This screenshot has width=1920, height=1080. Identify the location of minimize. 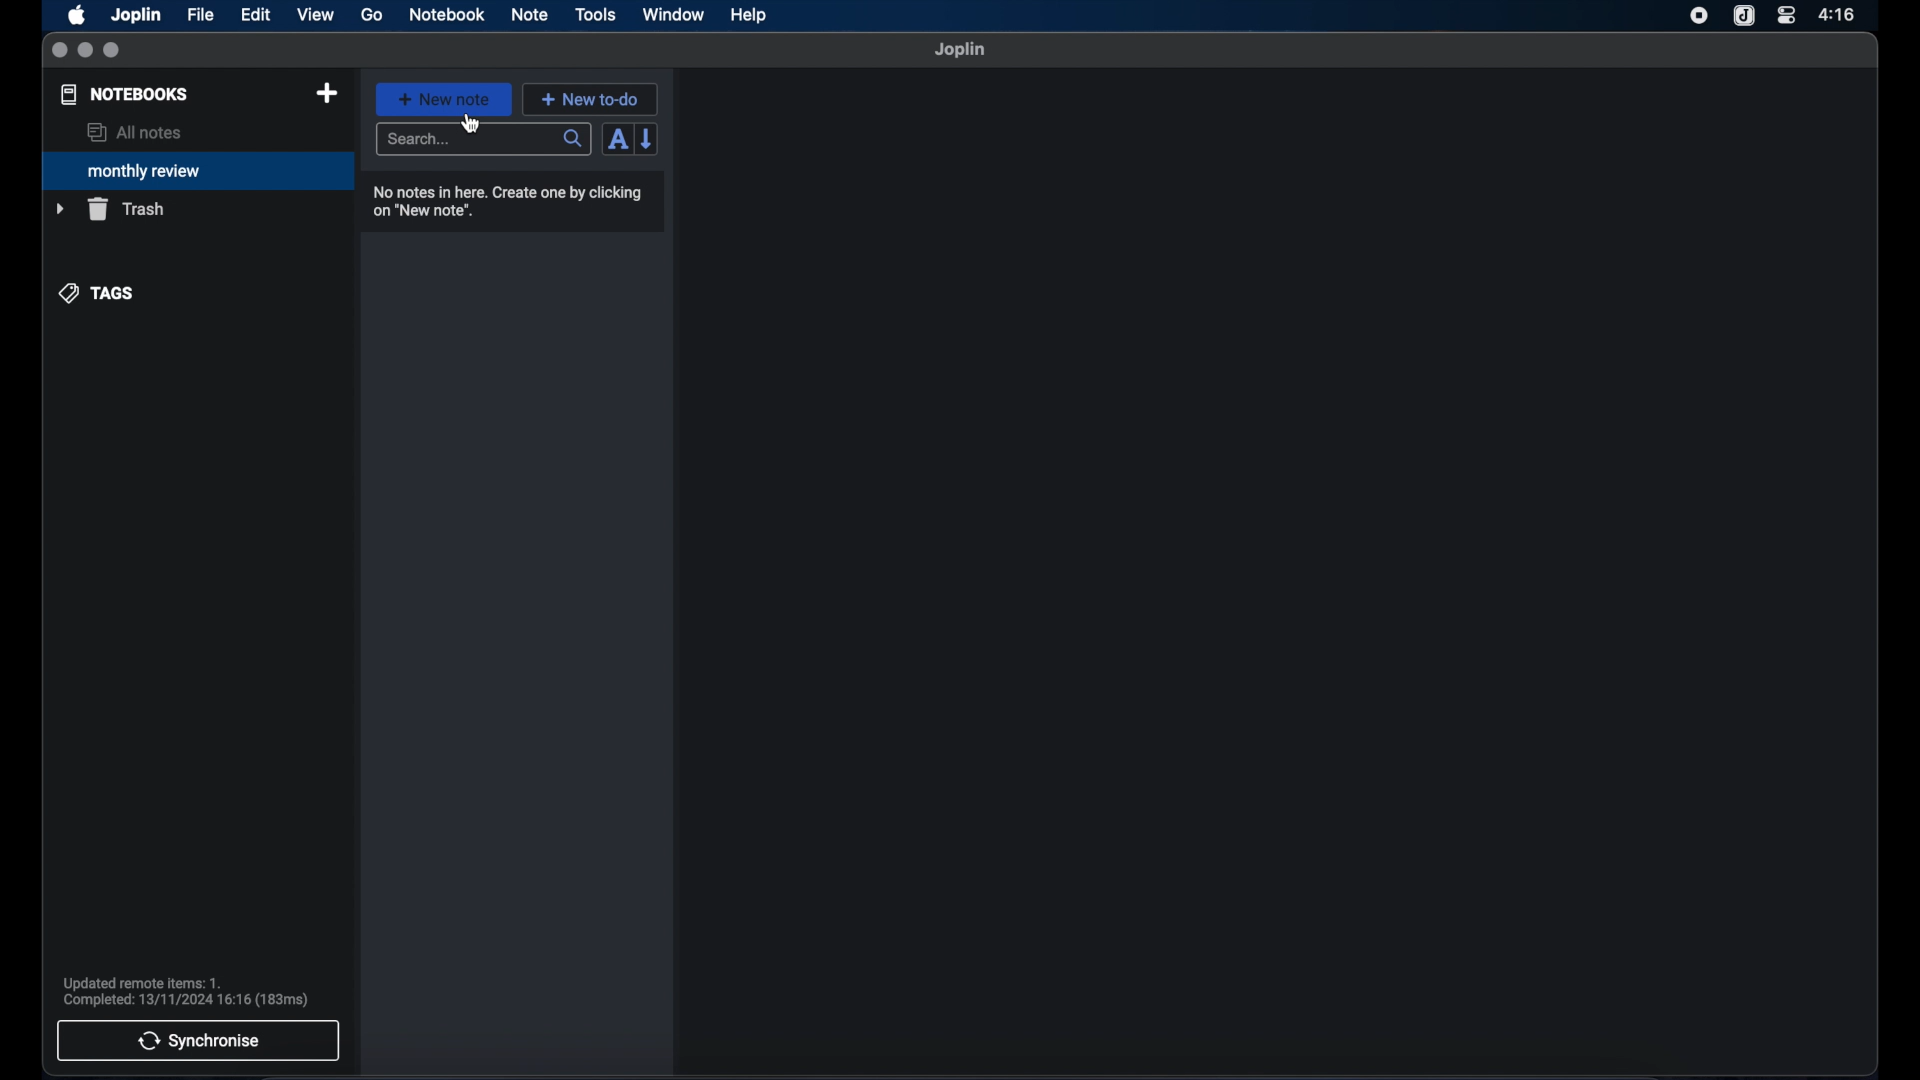
(85, 51).